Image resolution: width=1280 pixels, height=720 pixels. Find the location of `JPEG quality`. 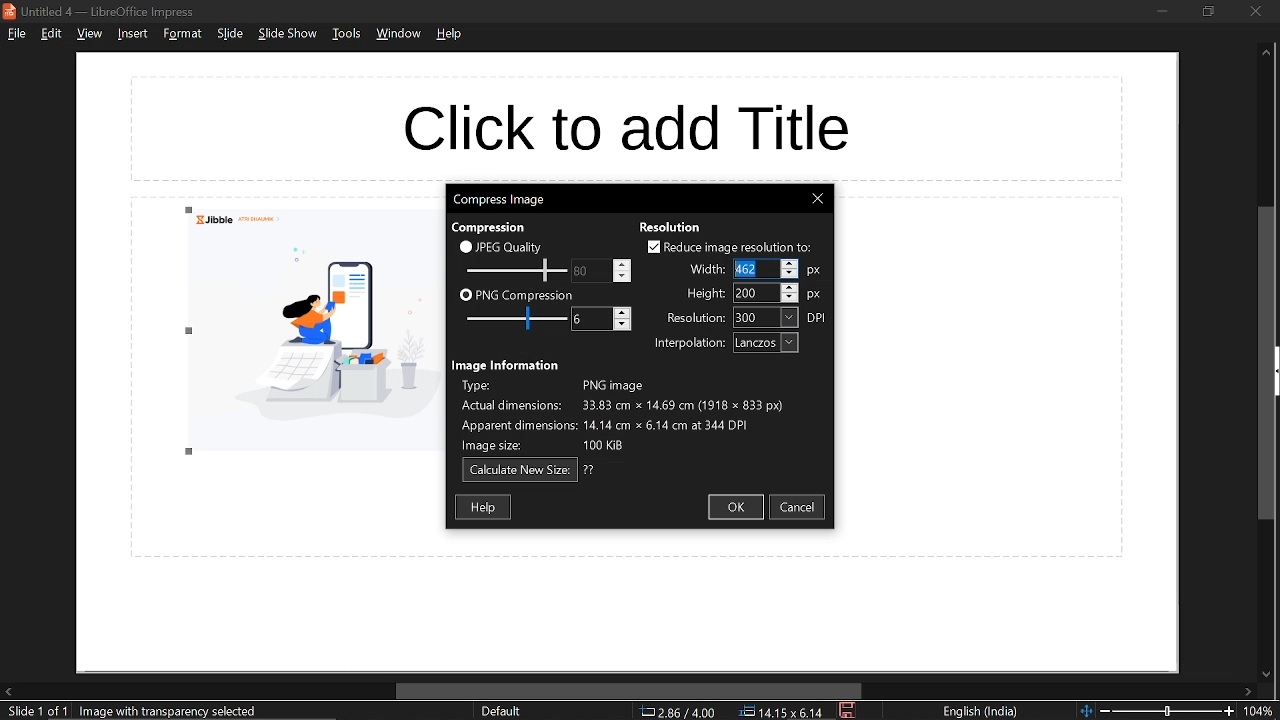

JPEG quality is located at coordinates (506, 246).